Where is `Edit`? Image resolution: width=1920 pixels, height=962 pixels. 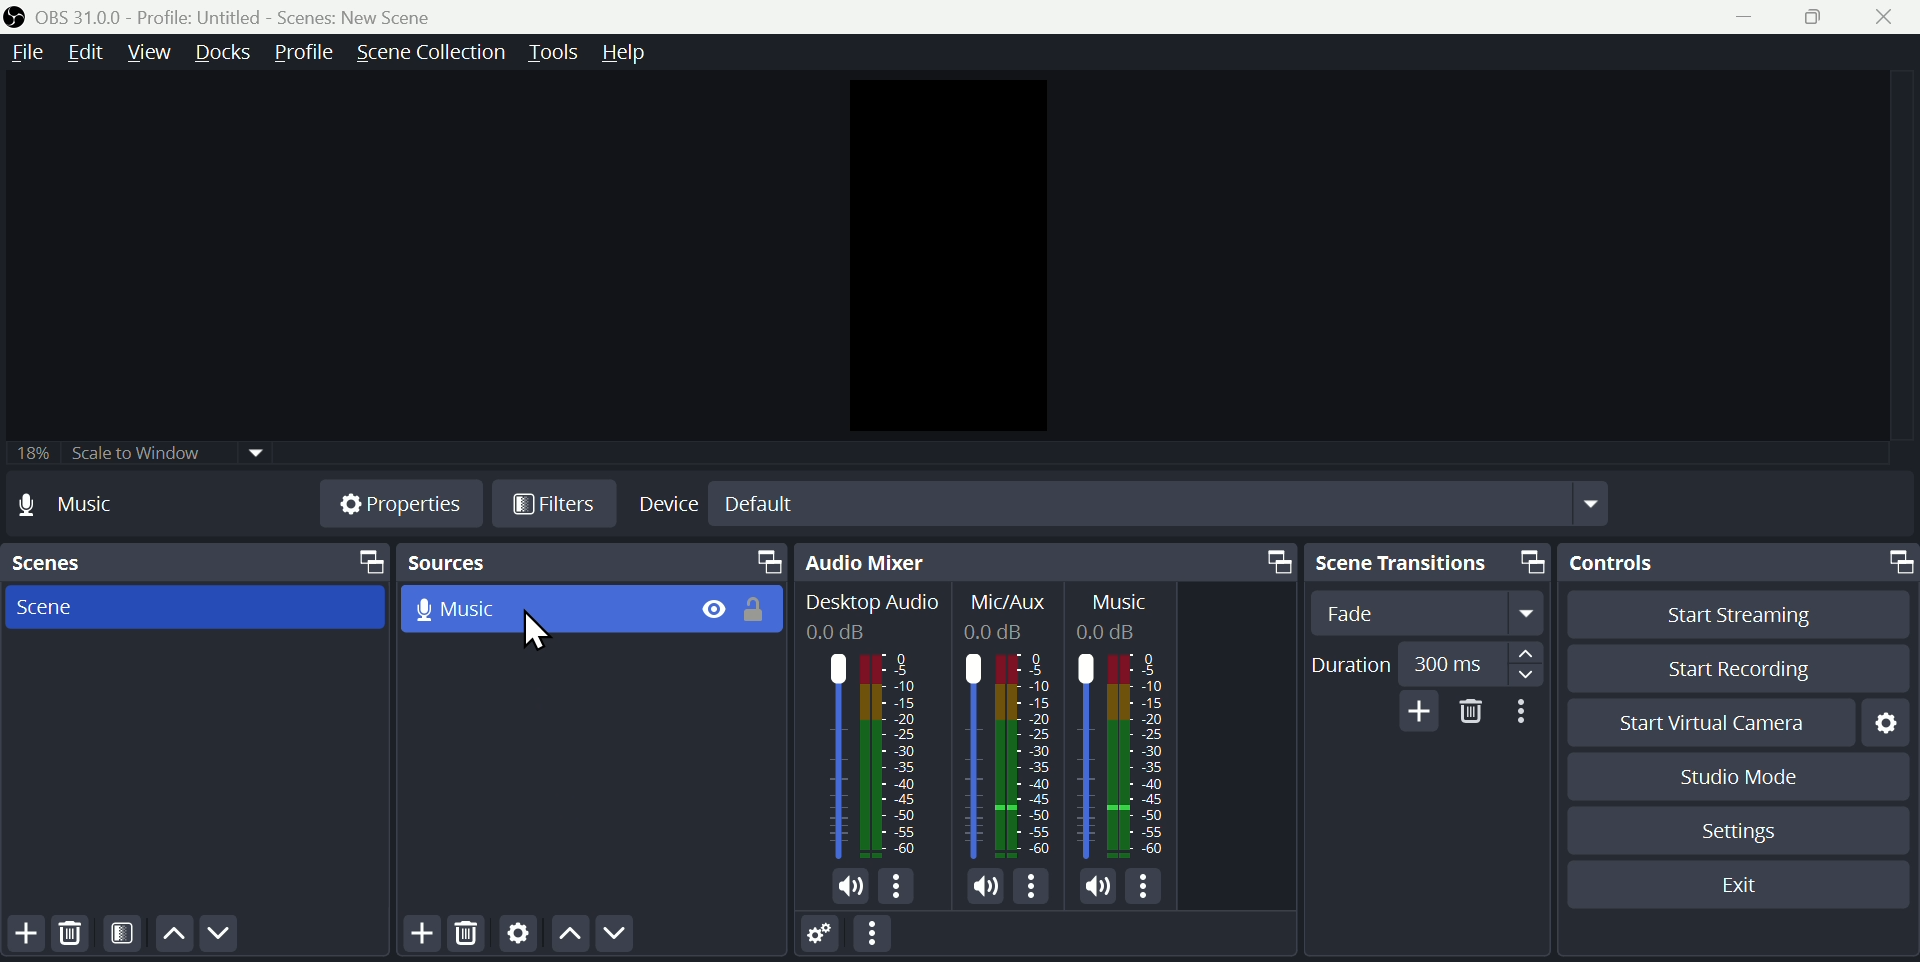 Edit is located at coordinates (89, 50).